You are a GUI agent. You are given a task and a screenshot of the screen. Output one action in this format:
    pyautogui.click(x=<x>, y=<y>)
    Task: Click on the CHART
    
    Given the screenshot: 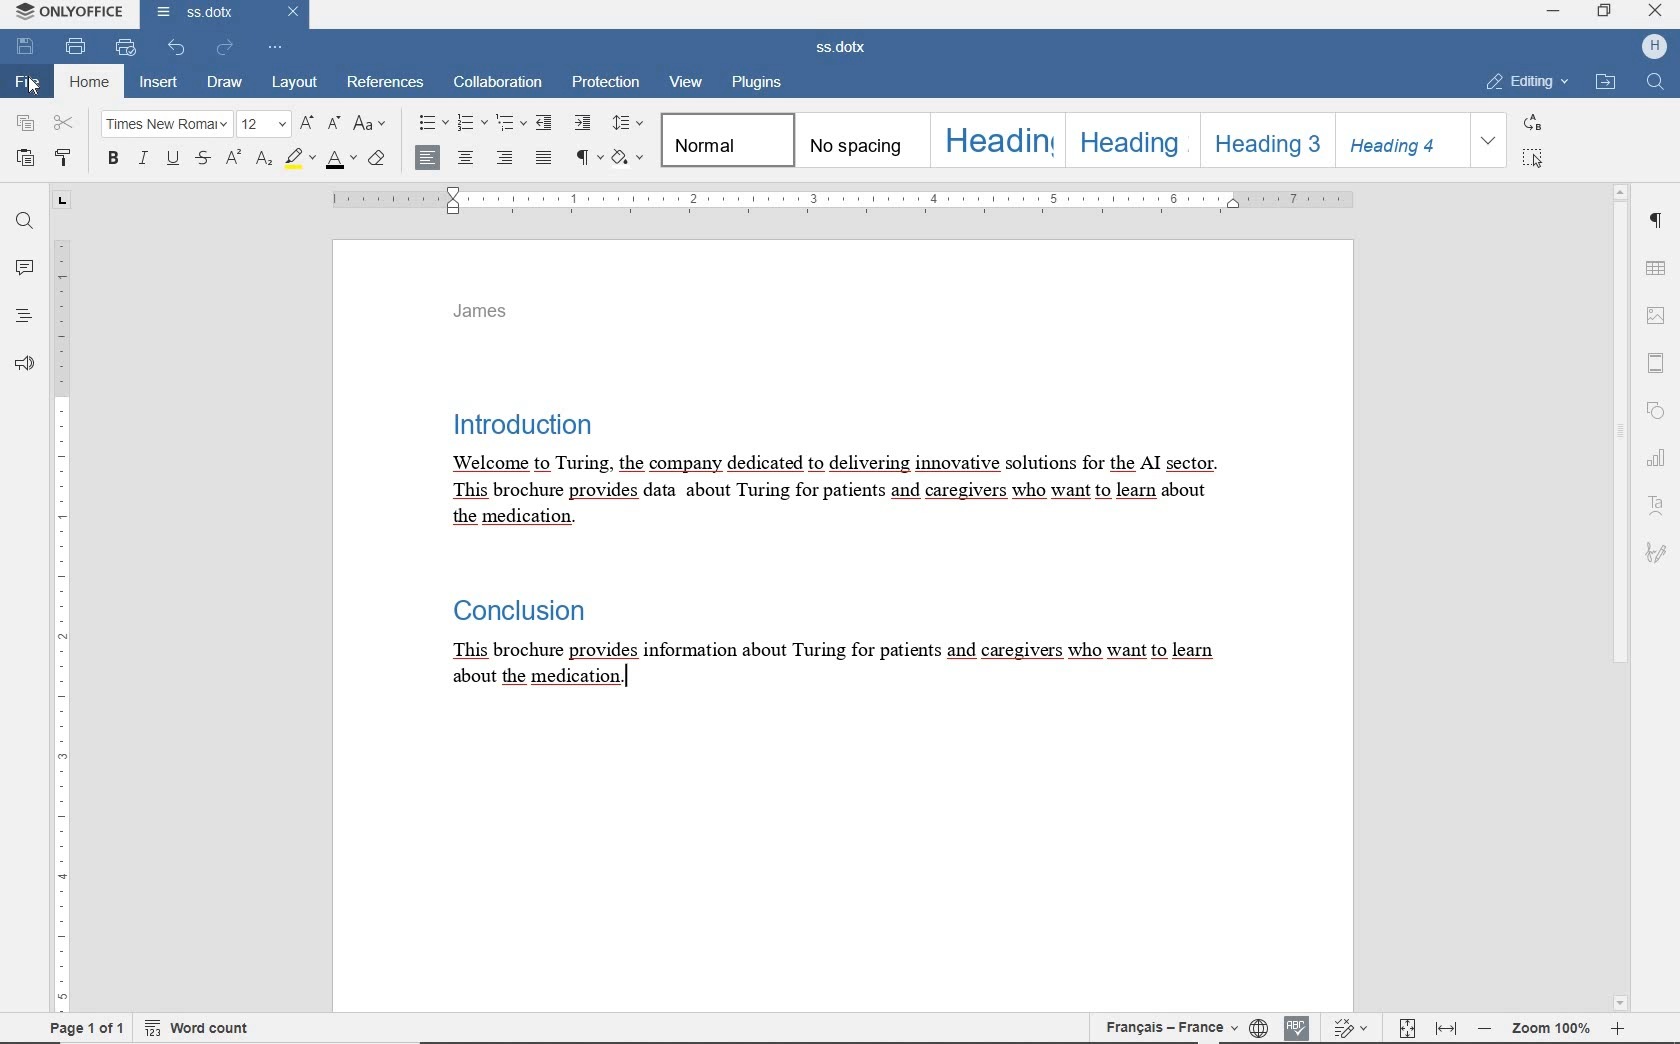 What is the action you would take?
    pyautogui.click(x=1660, y=461)
    